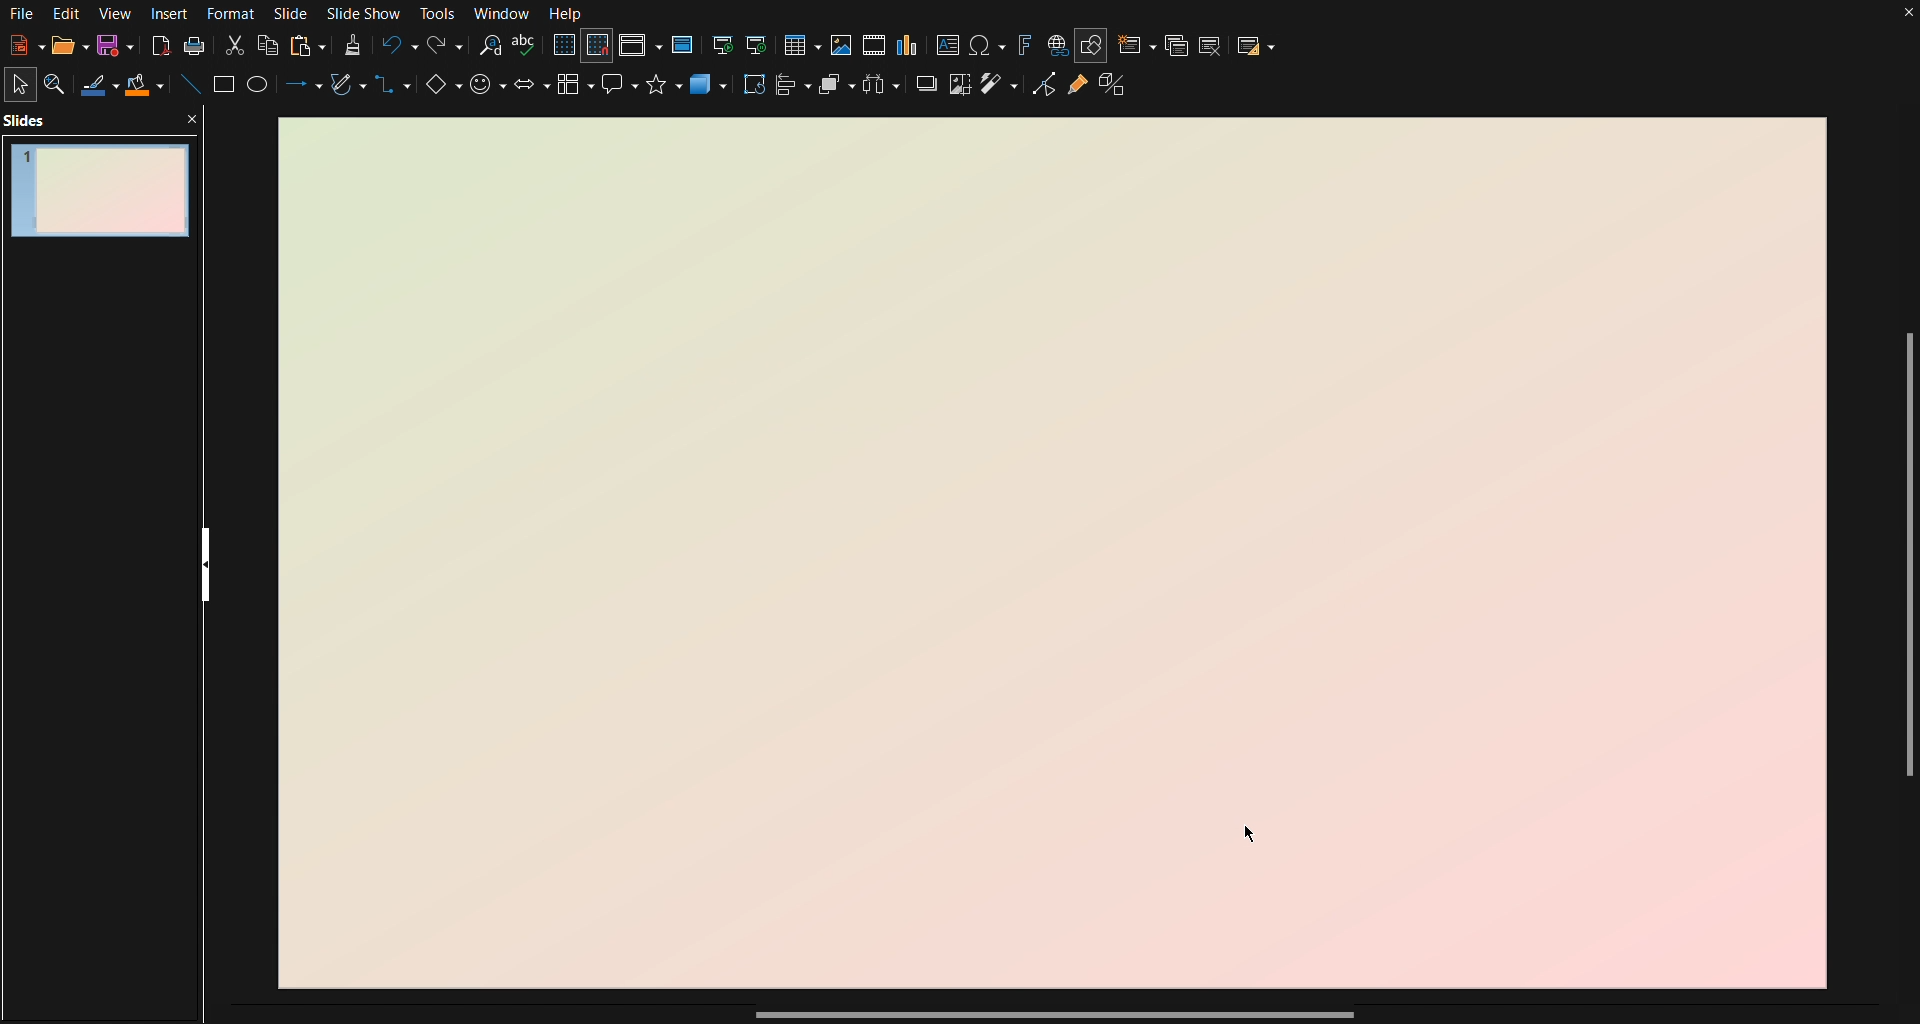 The image size is (1920, 1024). What do you see at coordinates (807, 43) in the screenshot?
I see `Insert Table` at bounding box center [807, 43].